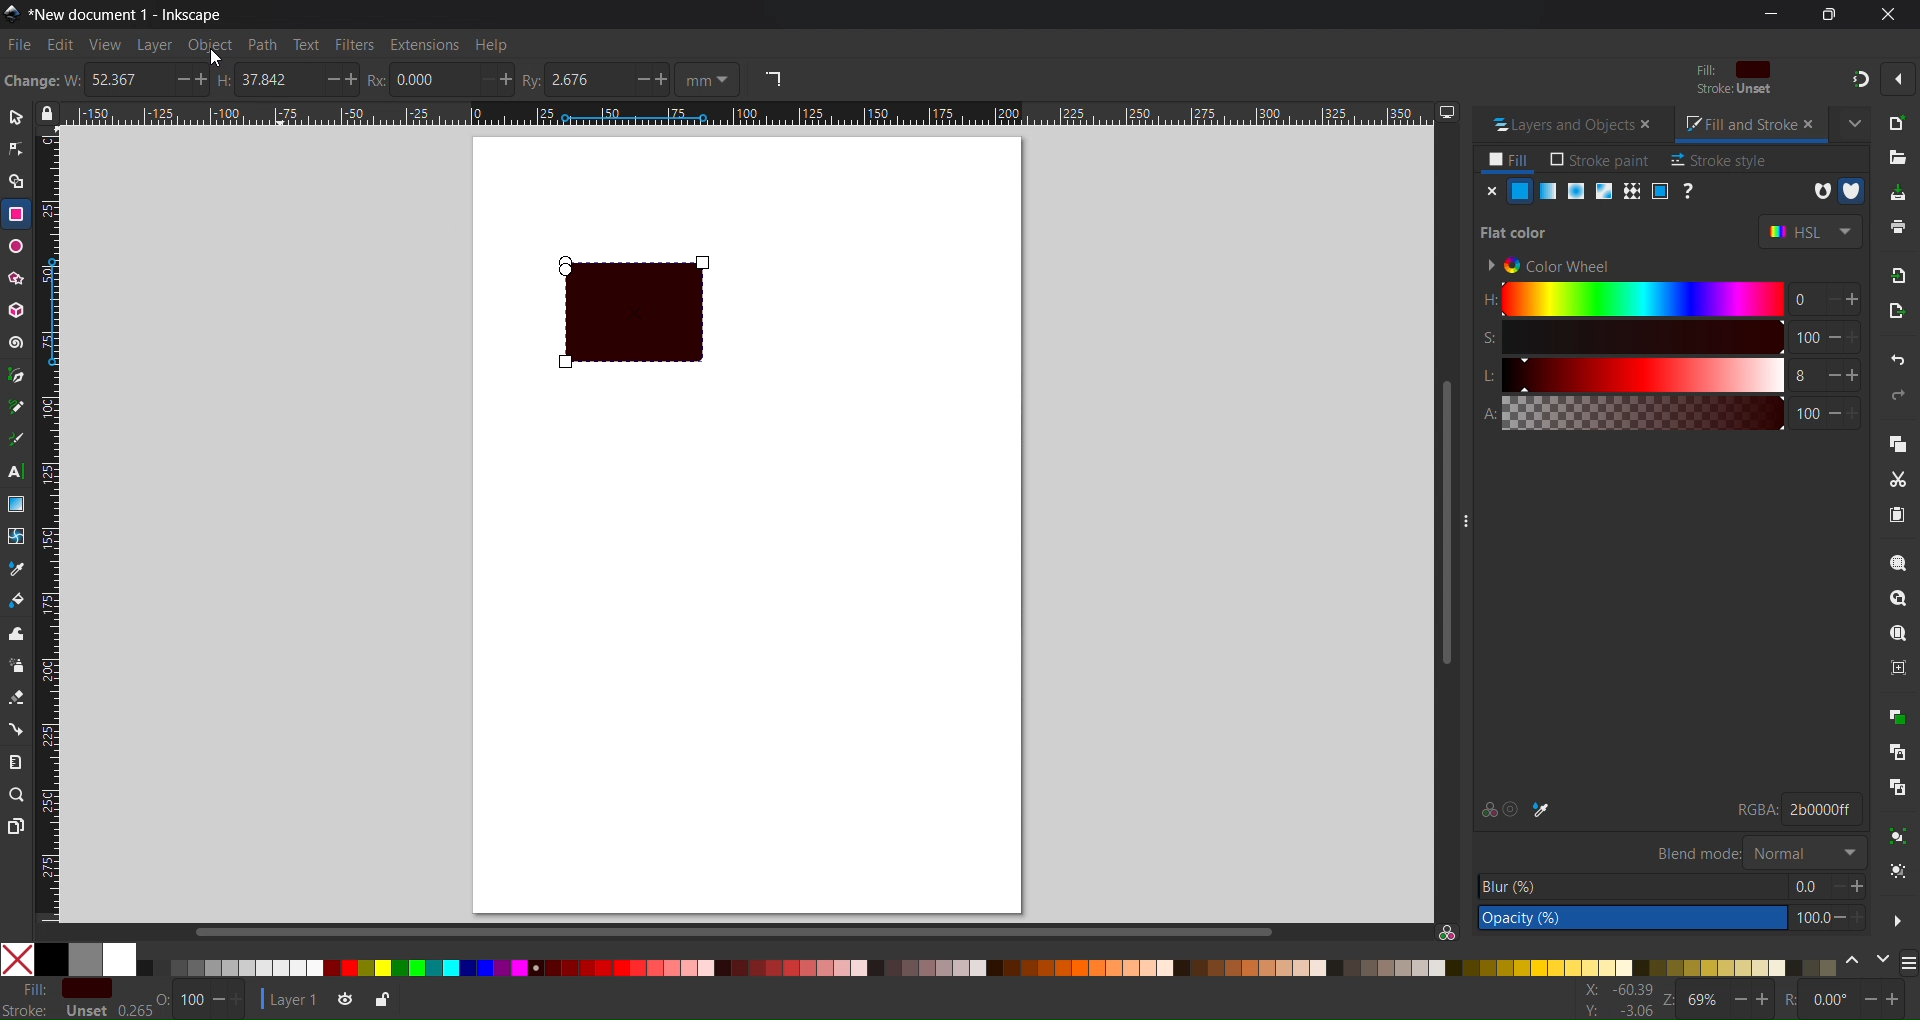  I want to click on View, so click(104, 44).